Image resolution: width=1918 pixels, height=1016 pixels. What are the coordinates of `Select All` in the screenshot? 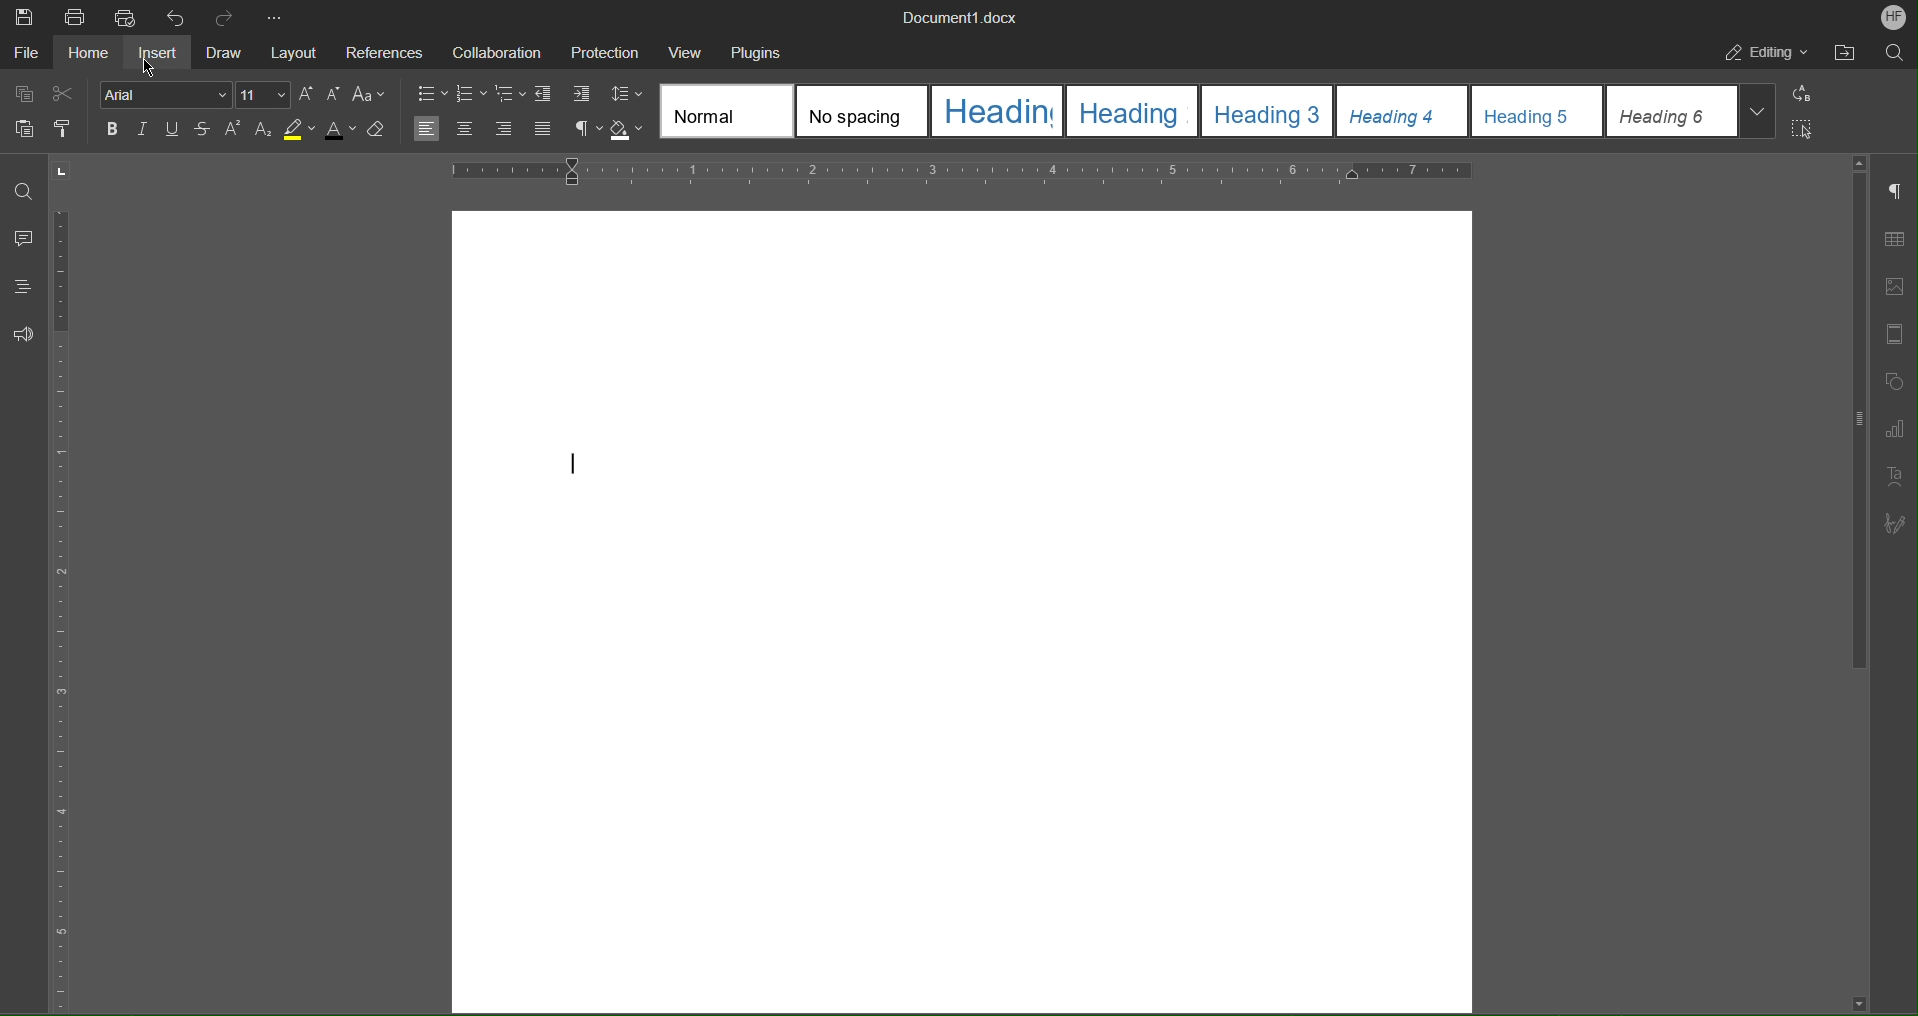 It's located at (1804, 128).